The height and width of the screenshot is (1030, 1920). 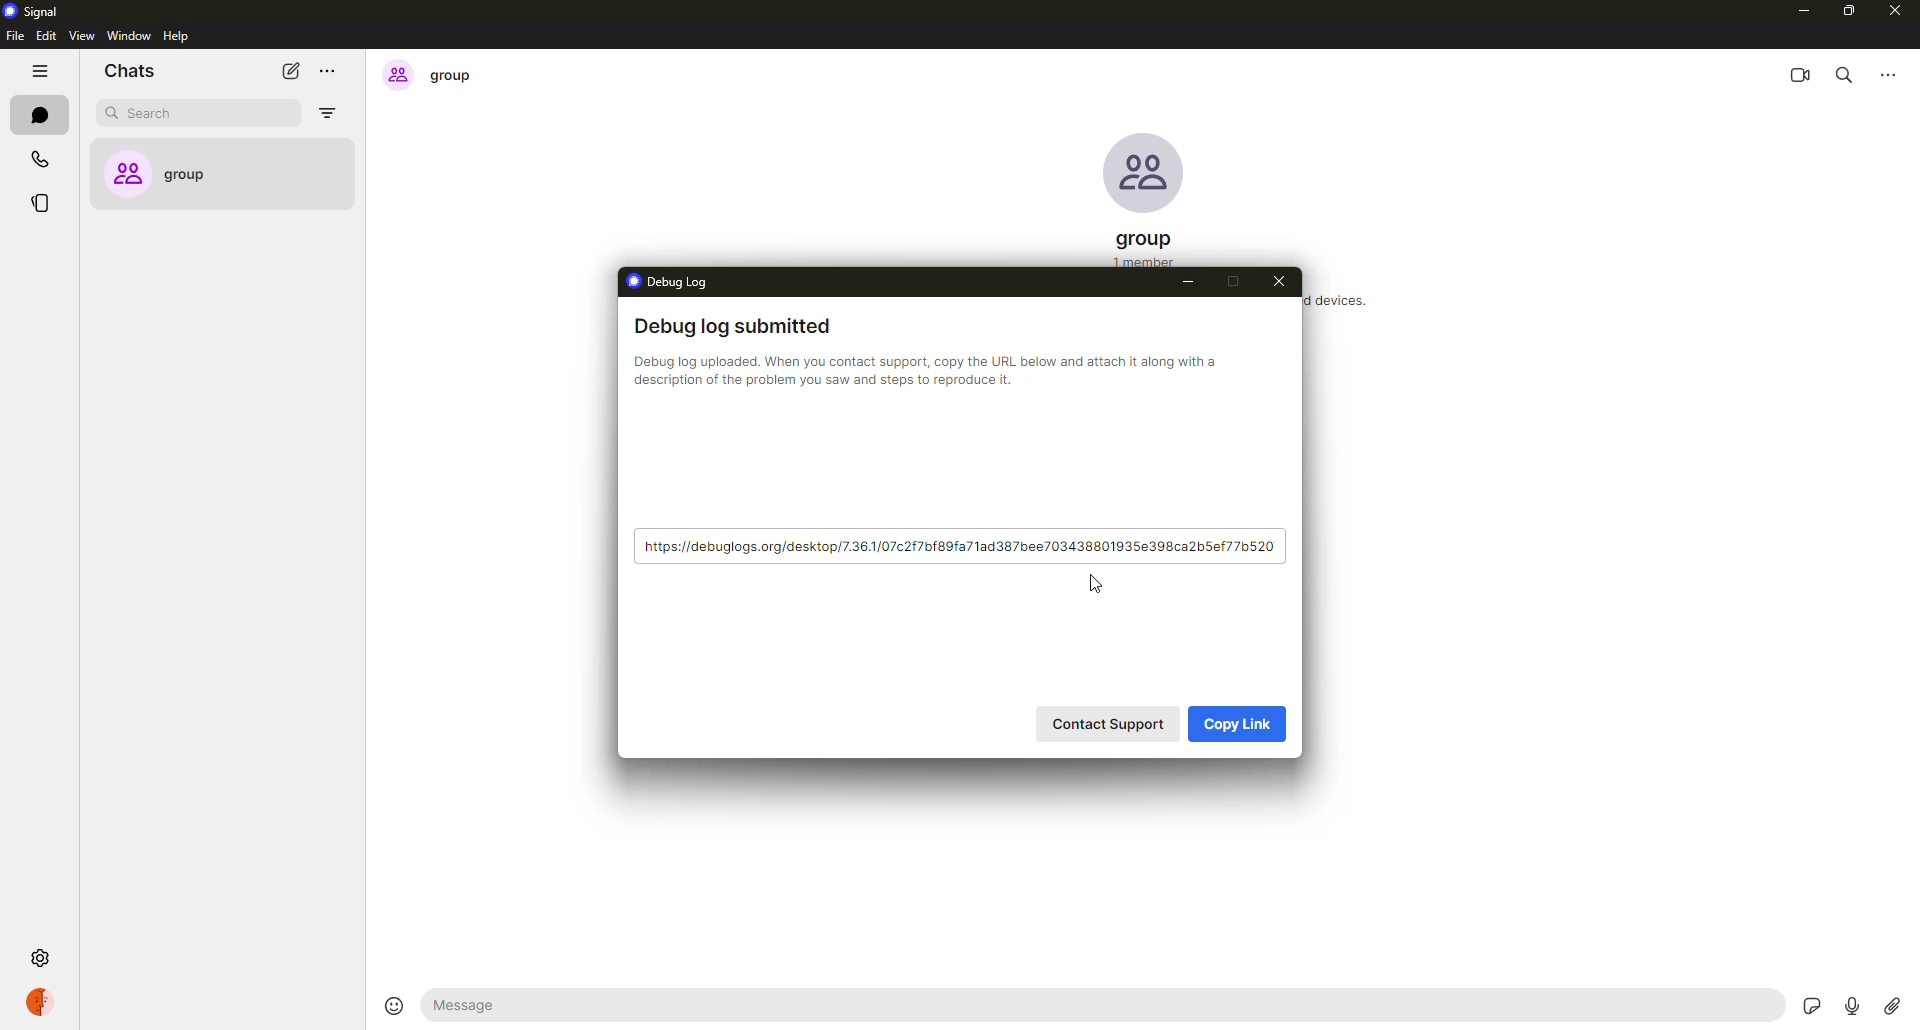 I want to click on close, so click(x=1897, y=13).